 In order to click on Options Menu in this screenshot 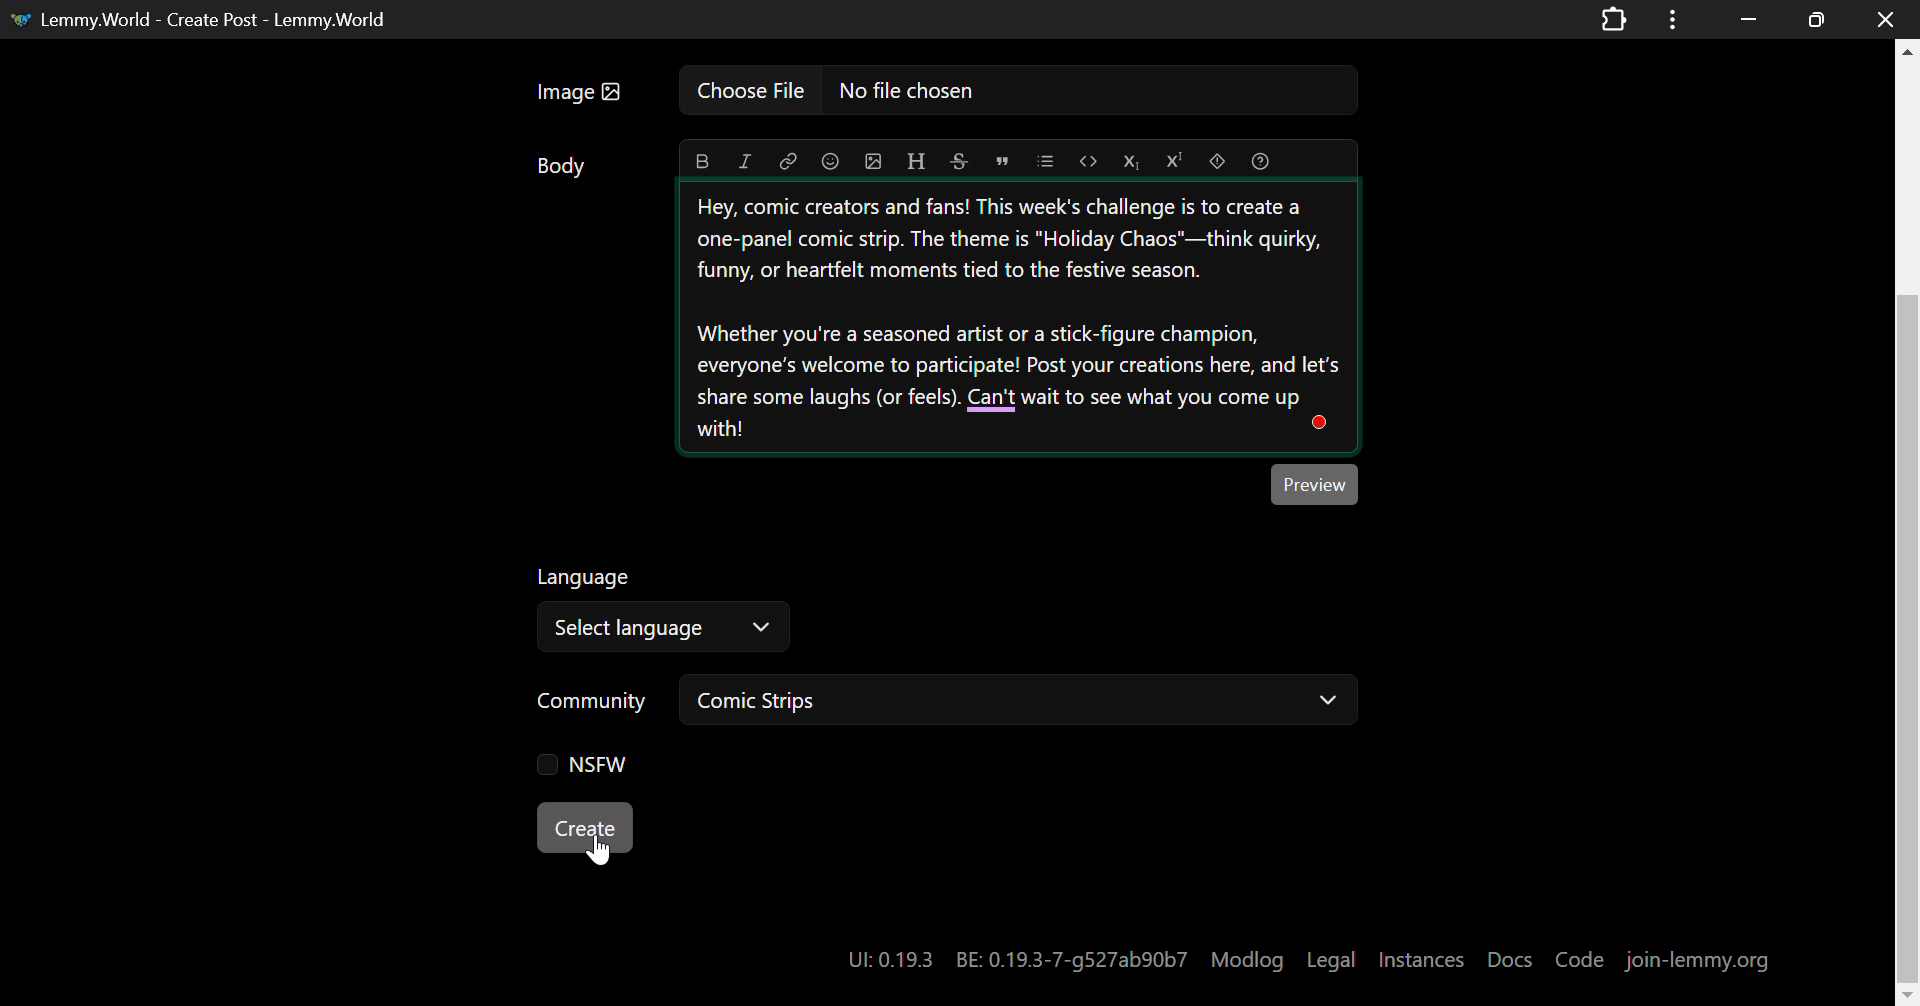, I will do `click(1669, 18)`.